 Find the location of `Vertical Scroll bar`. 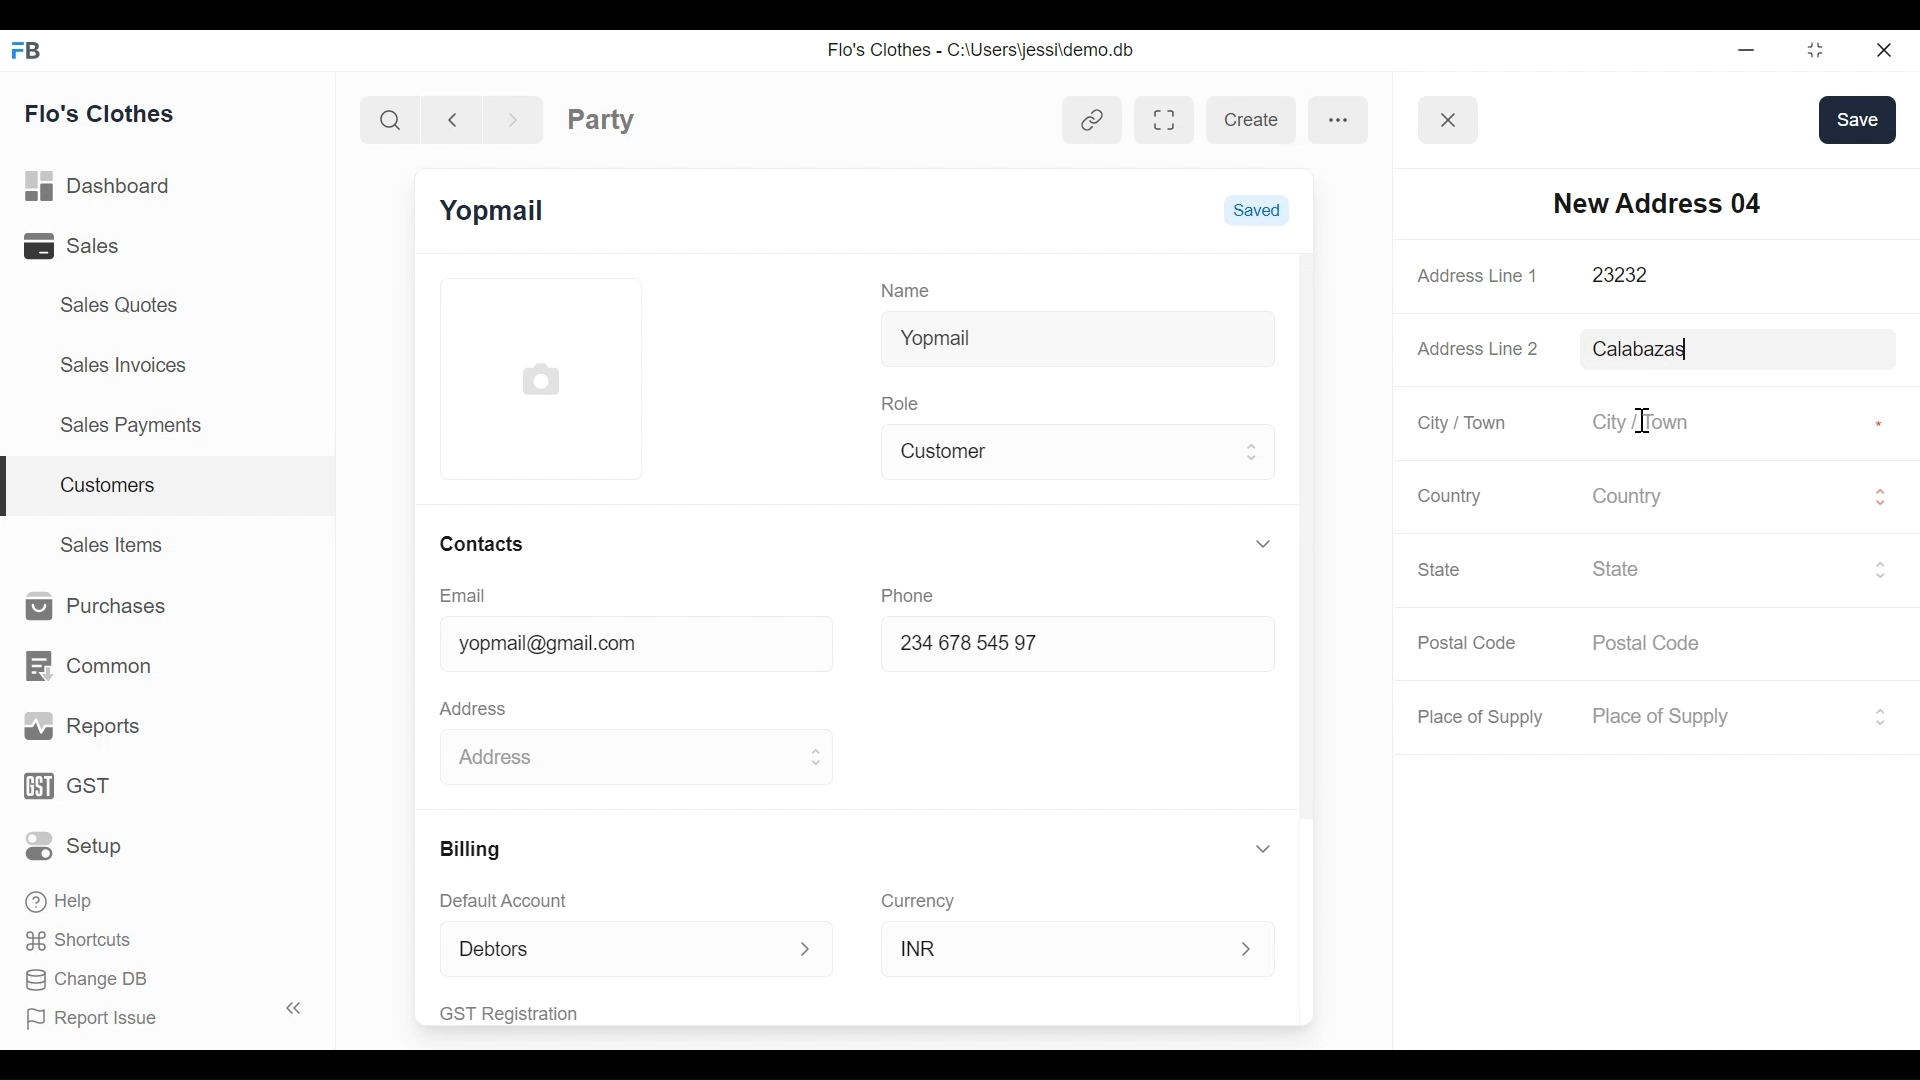

Vertical Scroll bar is located at coordinates (1306, 537).